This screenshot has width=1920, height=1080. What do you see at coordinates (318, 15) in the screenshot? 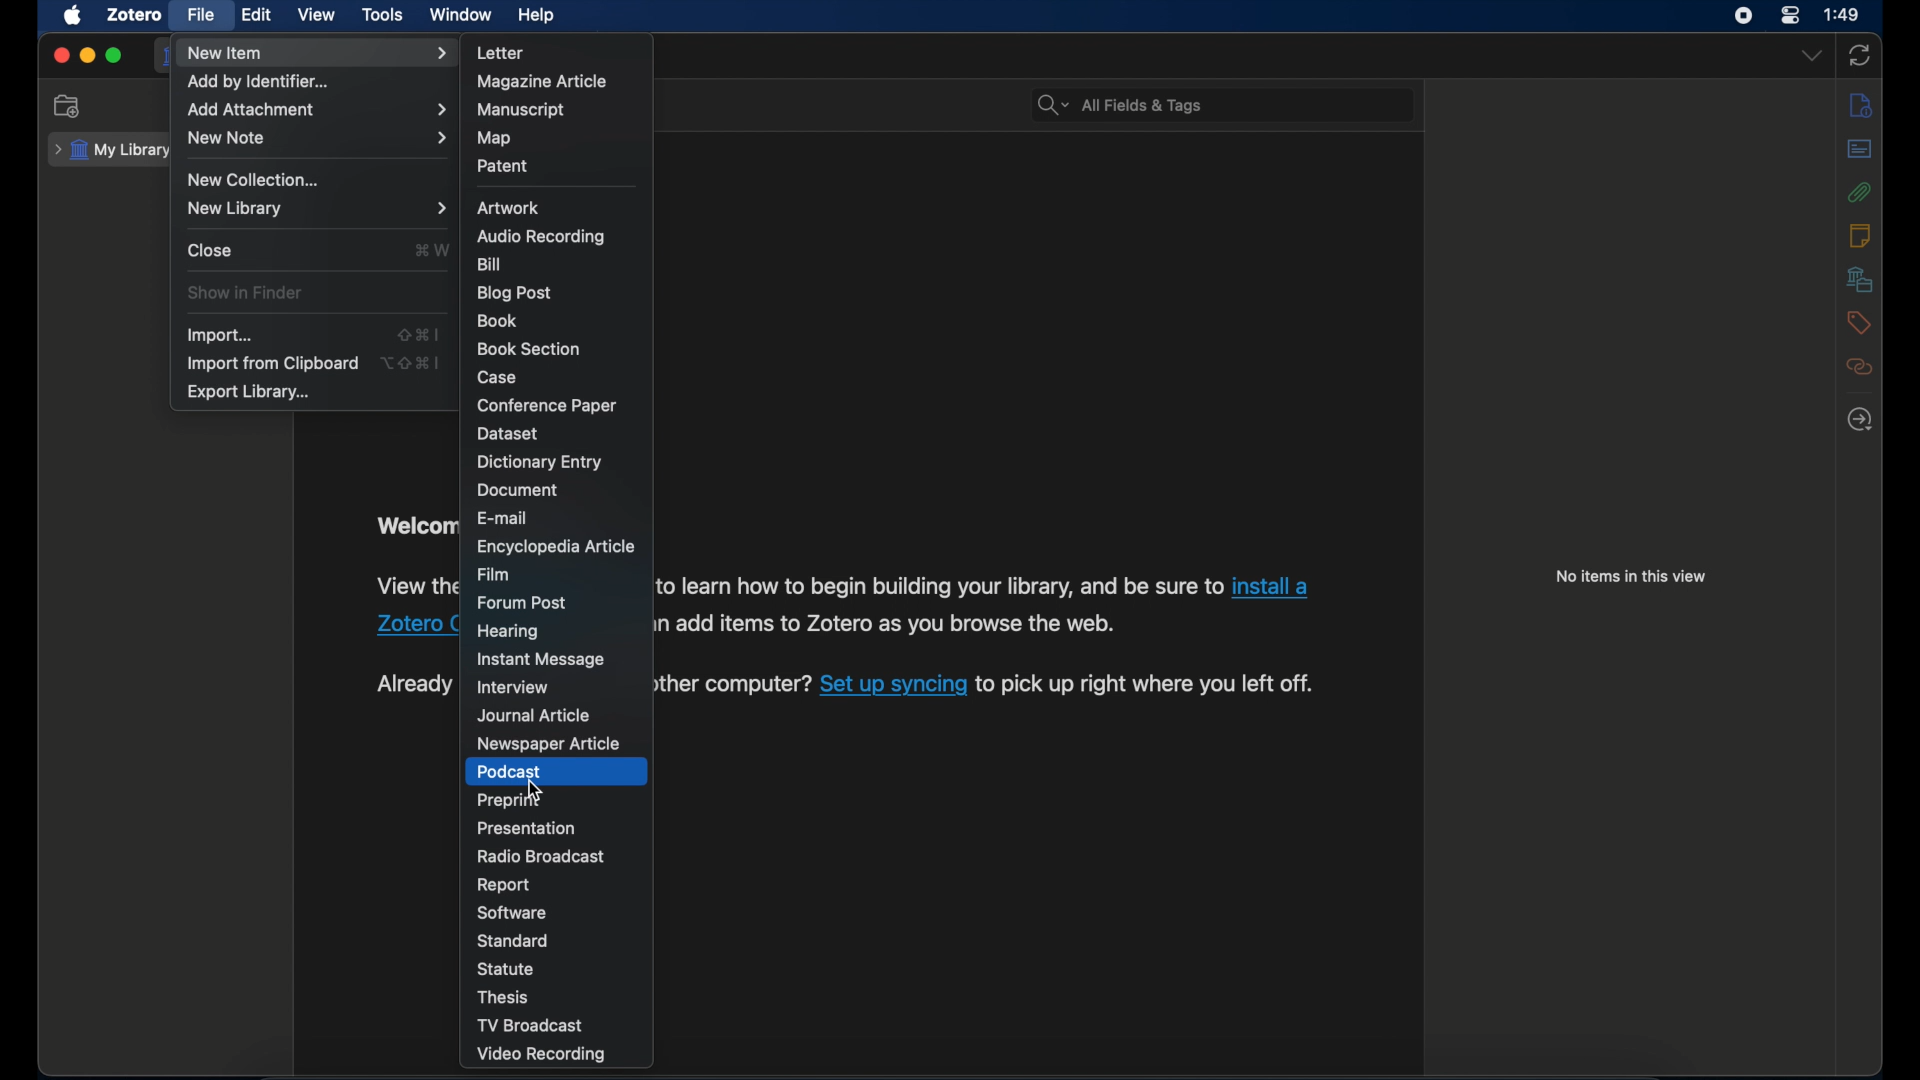
I see `view` at bounding box center [318, 15].